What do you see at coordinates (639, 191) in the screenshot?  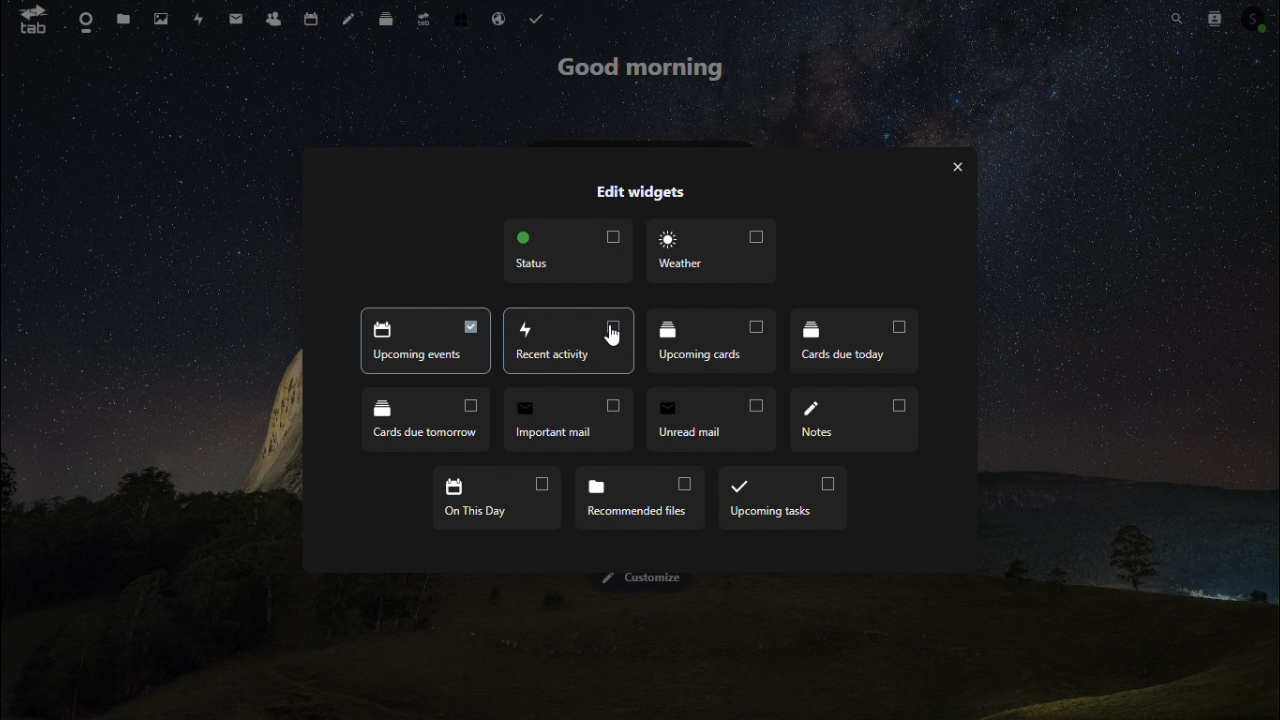 I see `Edit widgets` at bounding box center [639, 191].